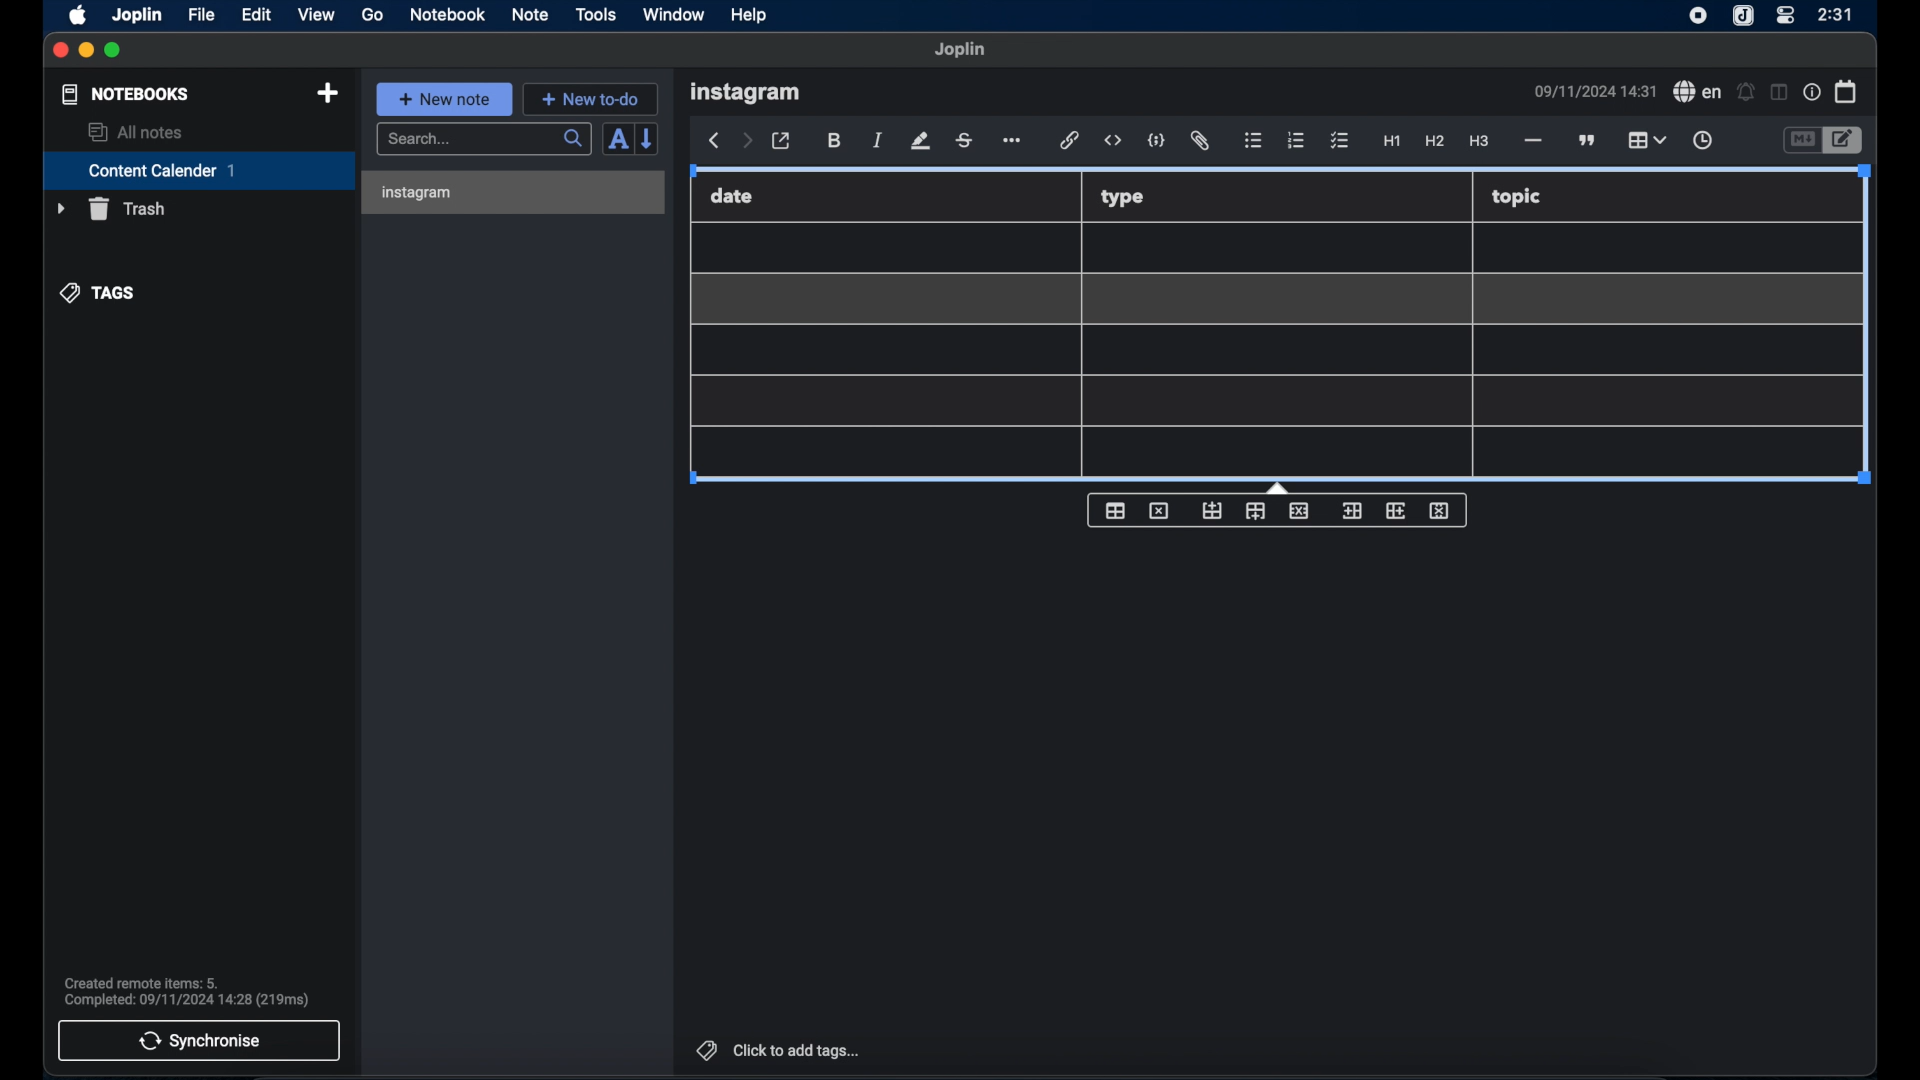  Describe the element at coordinates (746, 142) in the screenshot. I see `forward` at that location.